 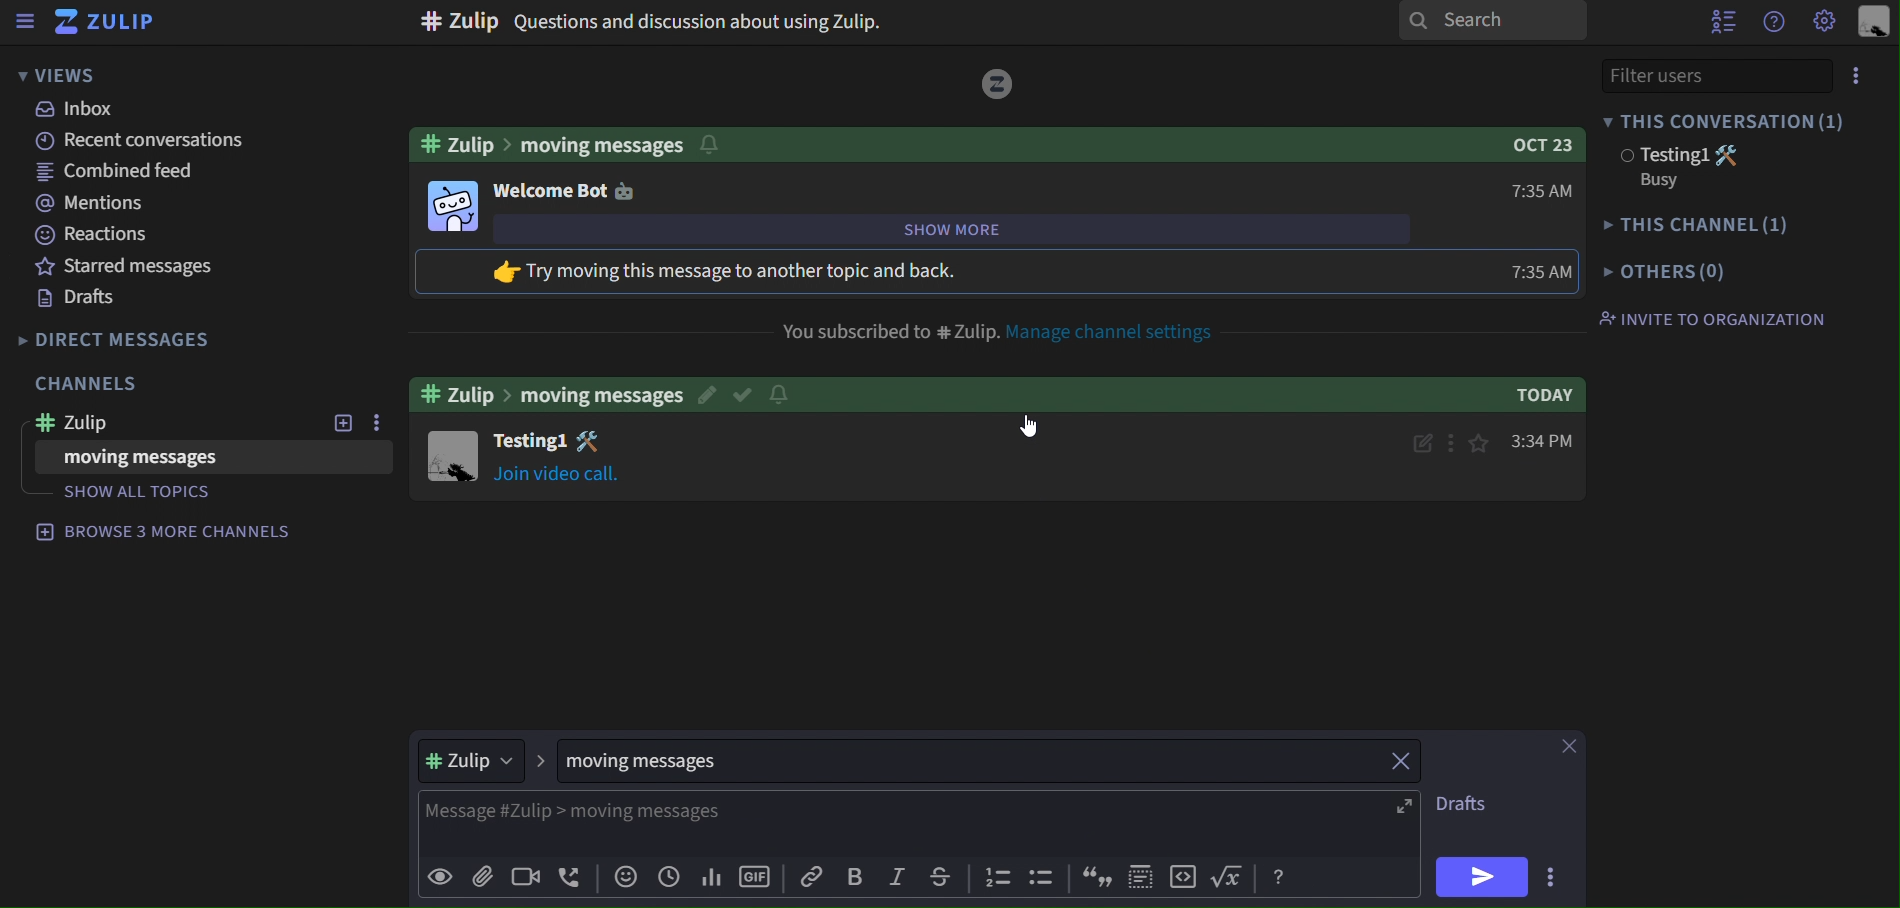 I want to click on help, so click(x=1278, y=875).